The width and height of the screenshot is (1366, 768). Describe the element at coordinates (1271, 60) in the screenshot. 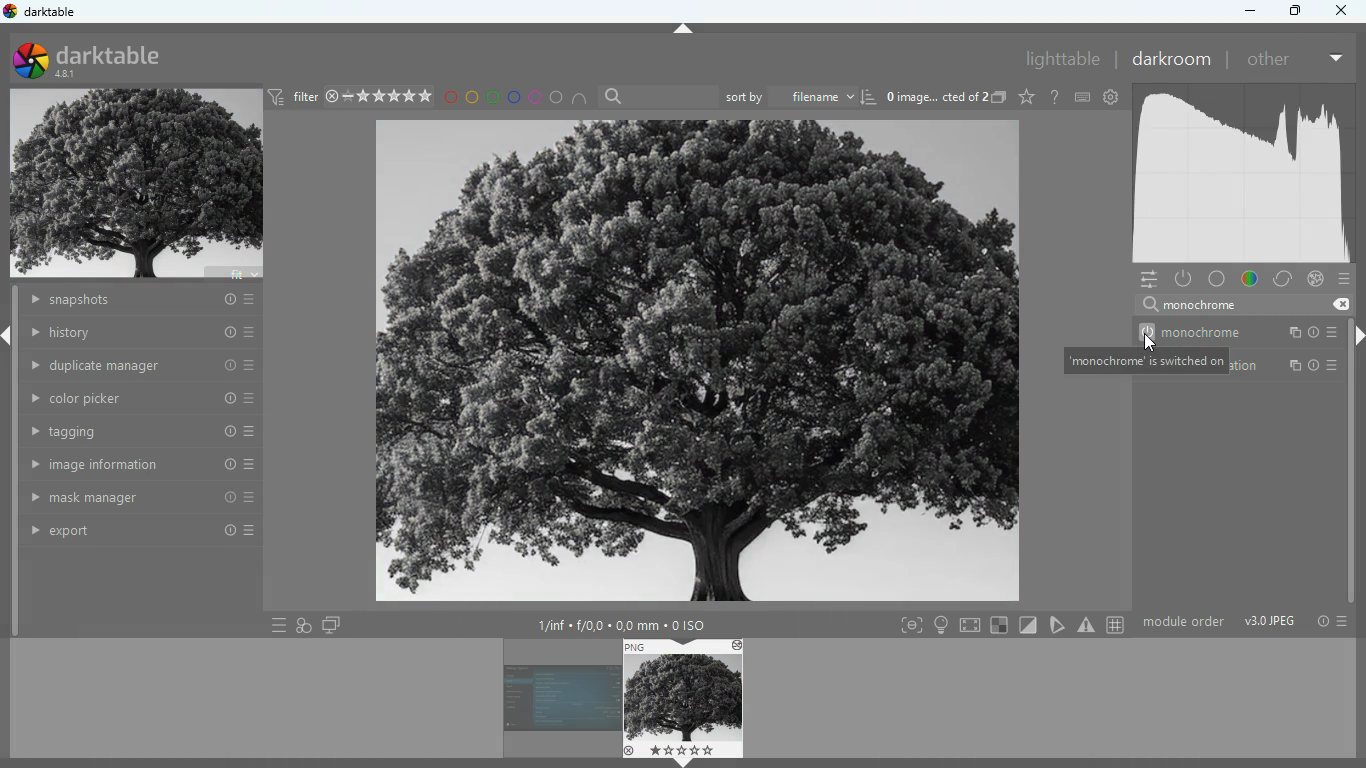

I see `other` at that location.